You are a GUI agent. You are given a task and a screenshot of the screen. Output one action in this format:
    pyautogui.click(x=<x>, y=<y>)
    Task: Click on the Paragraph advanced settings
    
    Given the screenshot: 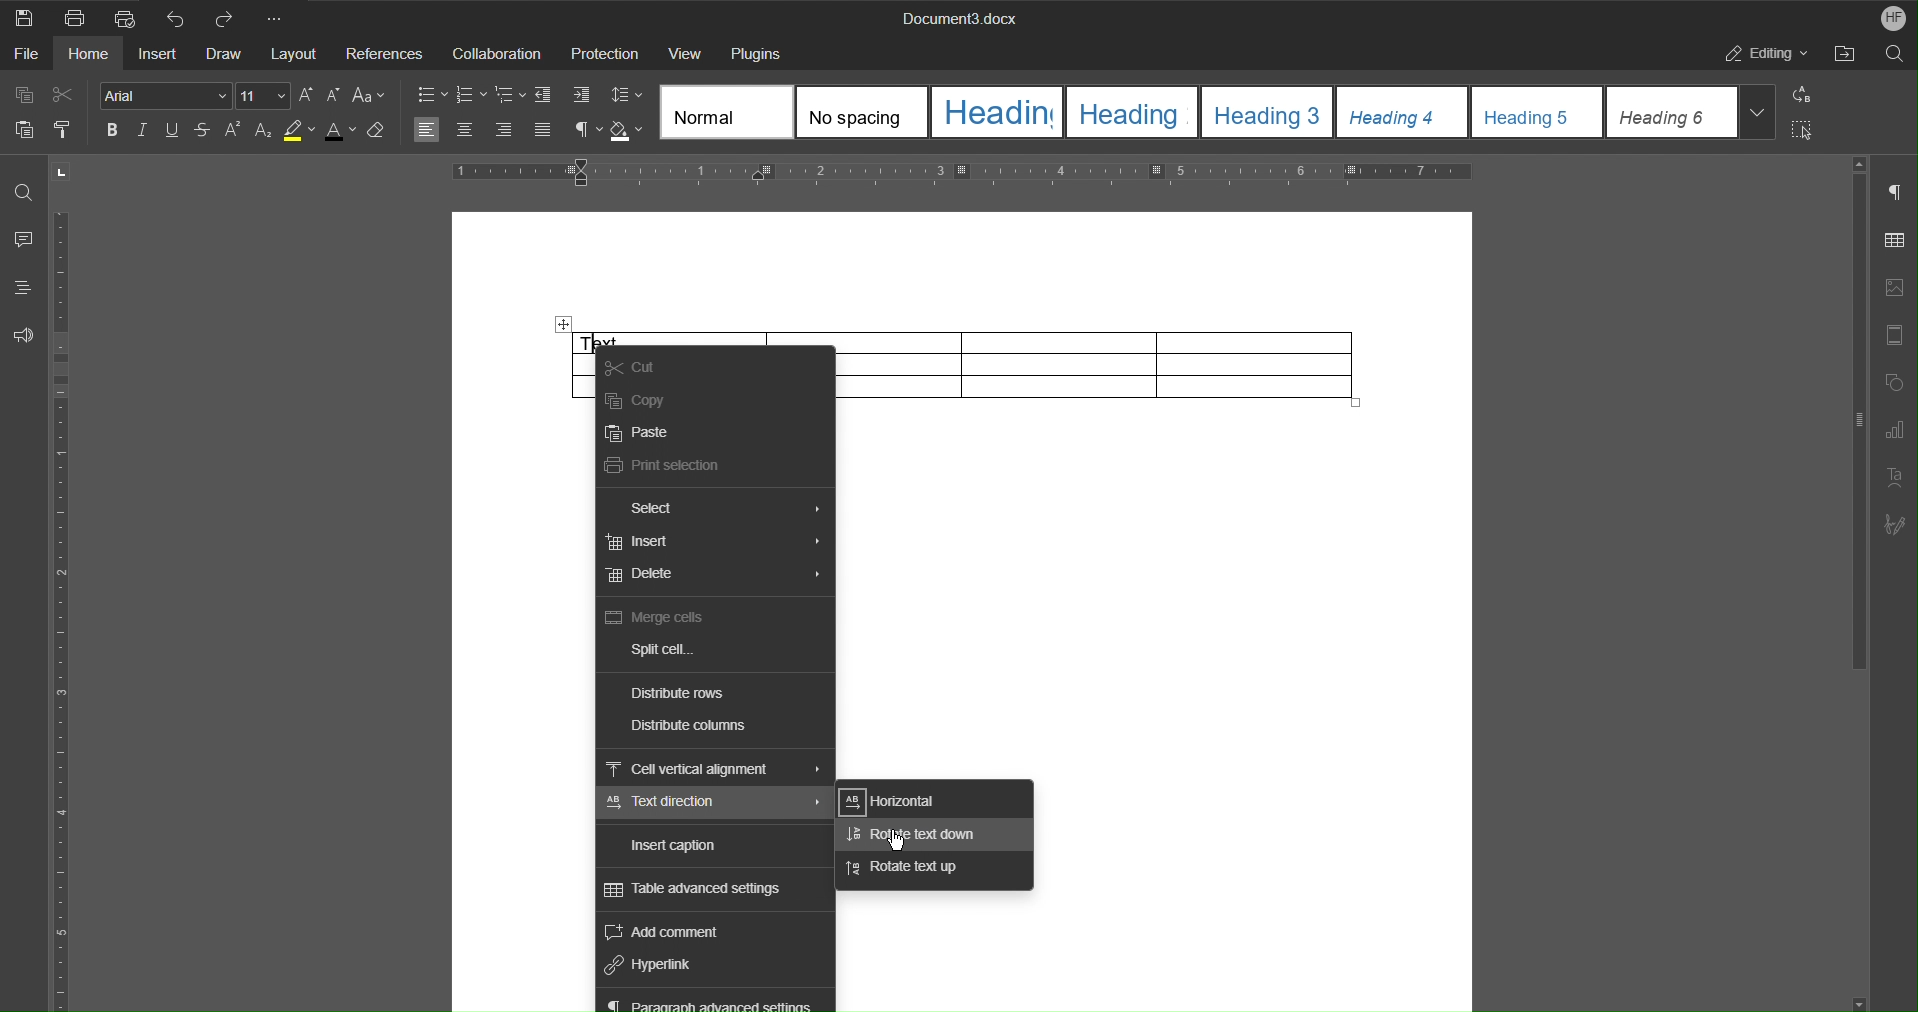 What is the action you would take?
    pyautogui.click(x=720, y=1002)
    